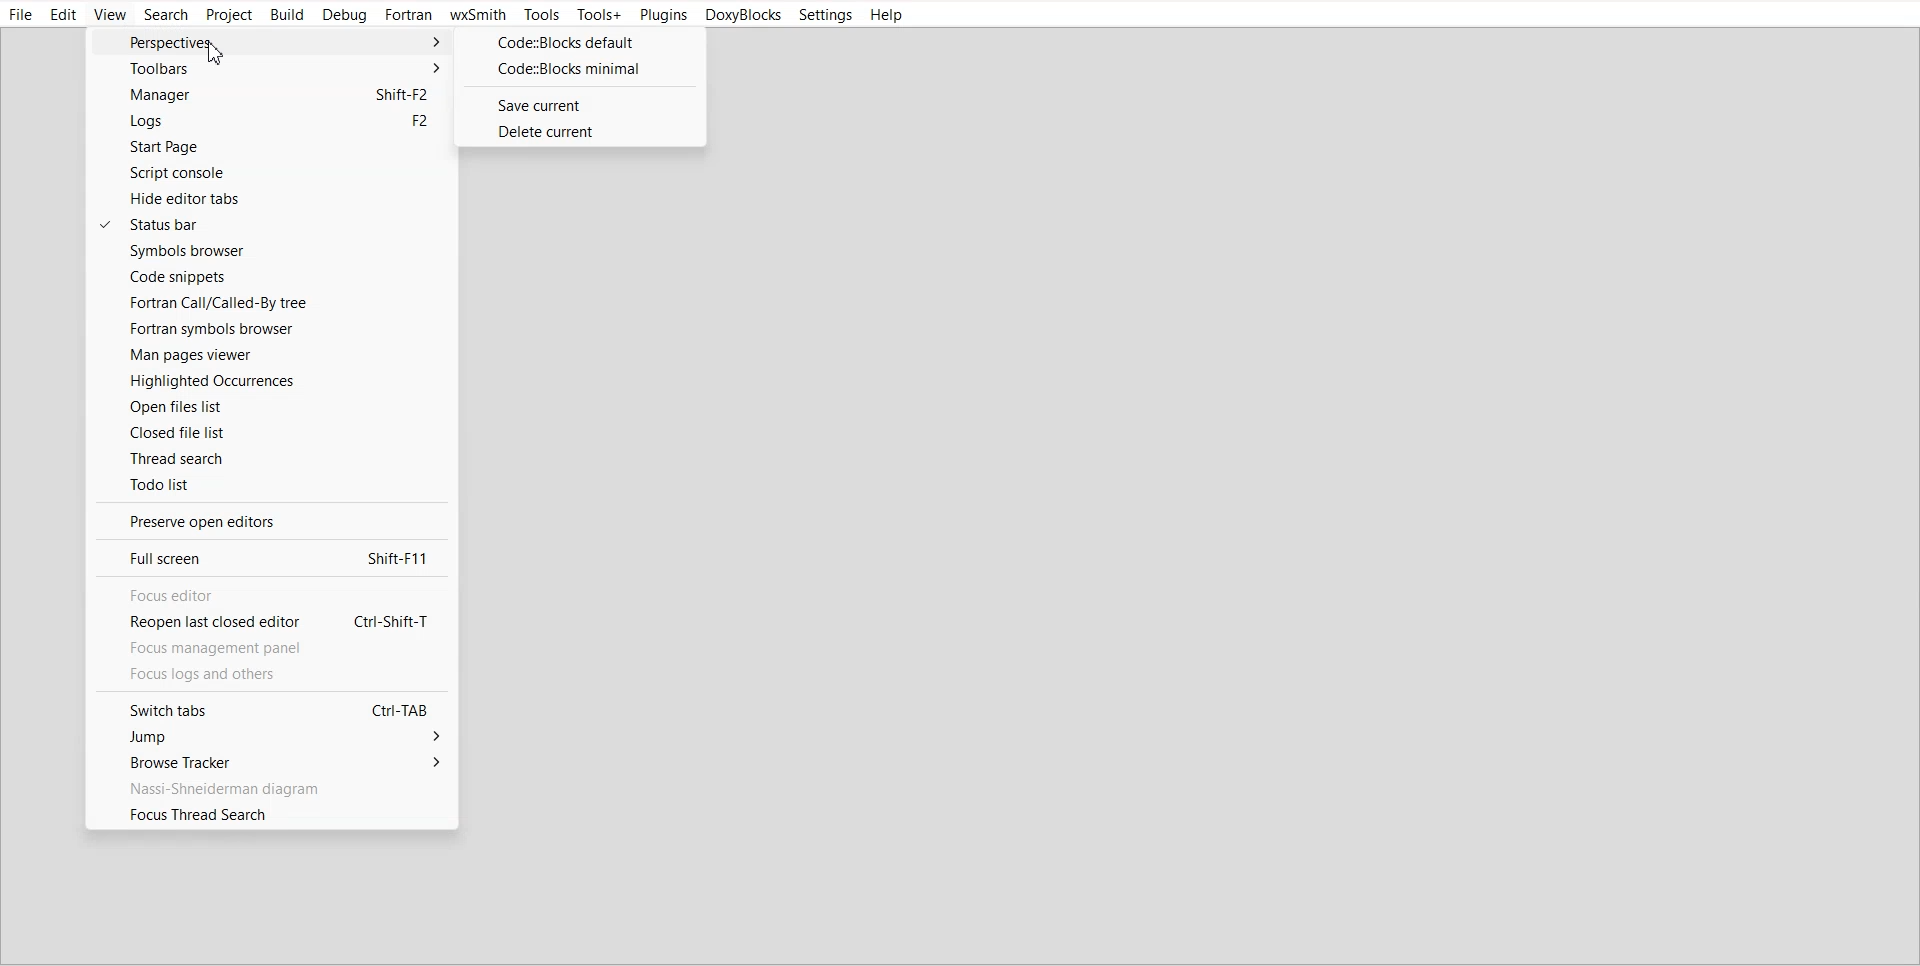 This screenshot has width=1920, height=966. Describe the element at coordinates (580, 132) in the screenshot. I see `Delete current` at that location.